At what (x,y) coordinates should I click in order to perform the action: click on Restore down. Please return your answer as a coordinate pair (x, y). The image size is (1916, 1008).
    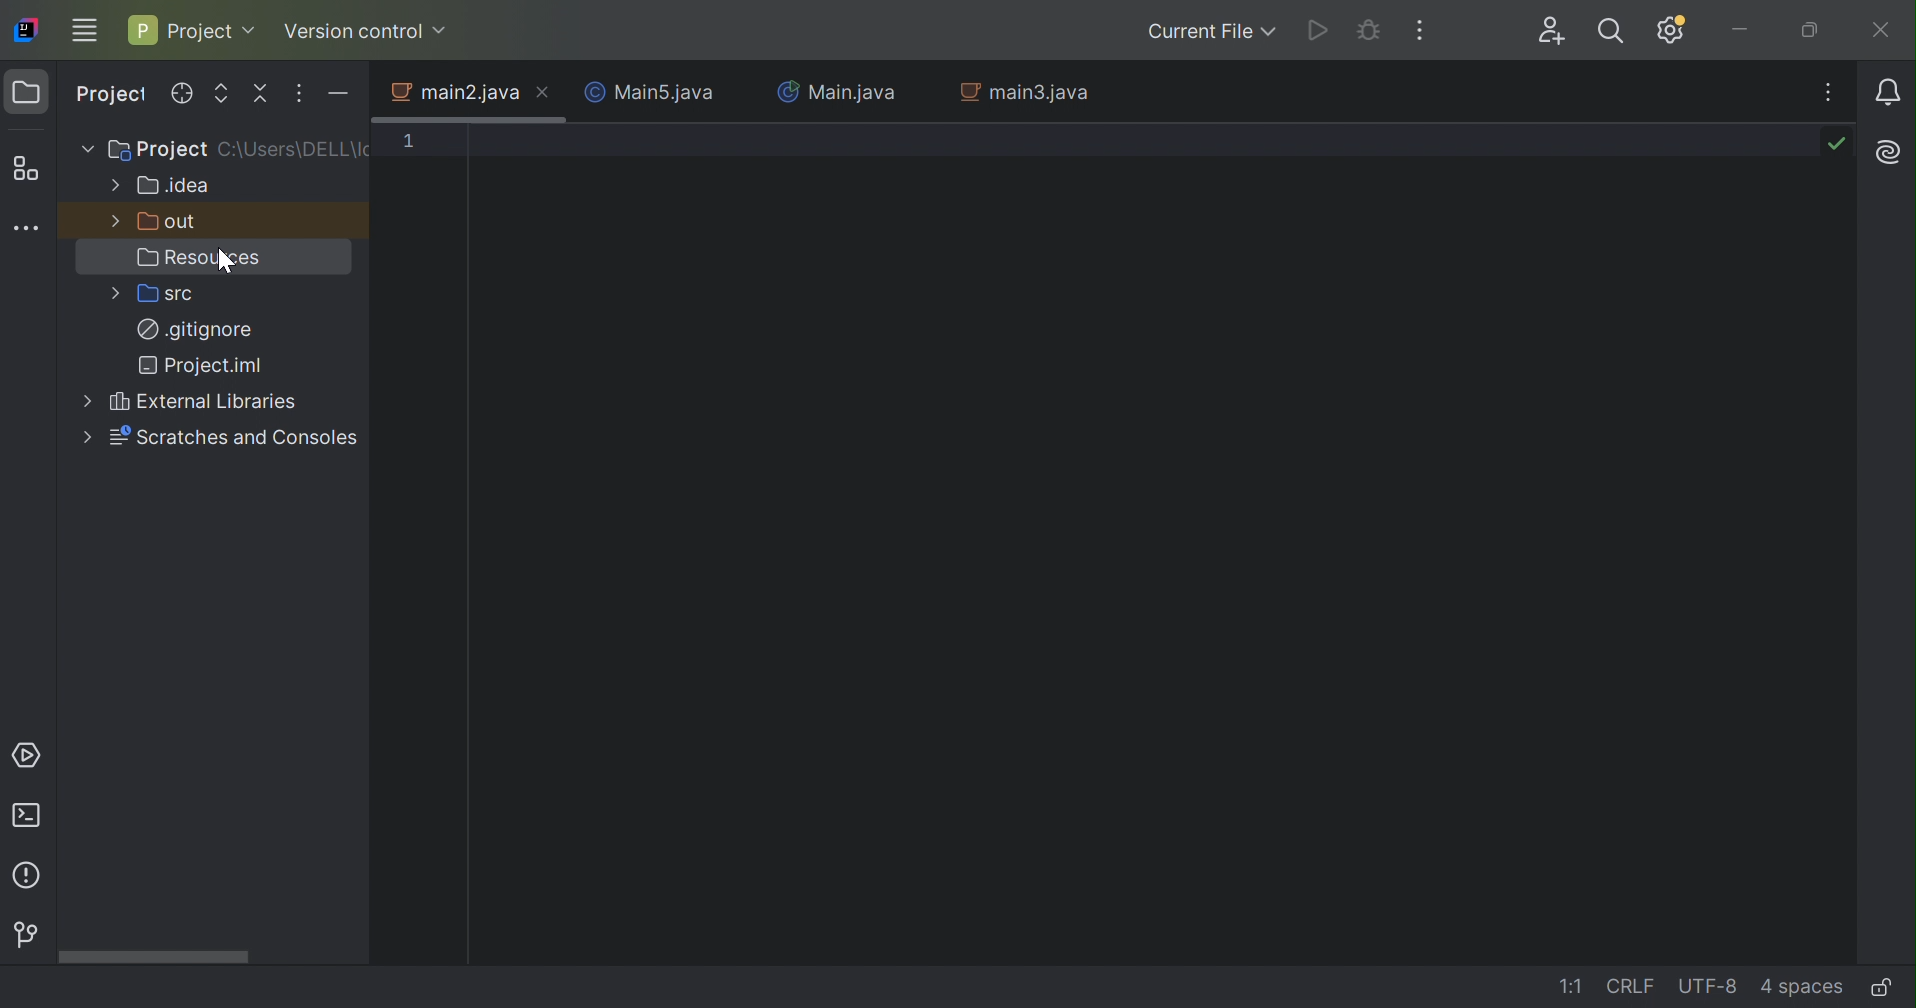
    Looking at the image, I should click on (1811, 31).